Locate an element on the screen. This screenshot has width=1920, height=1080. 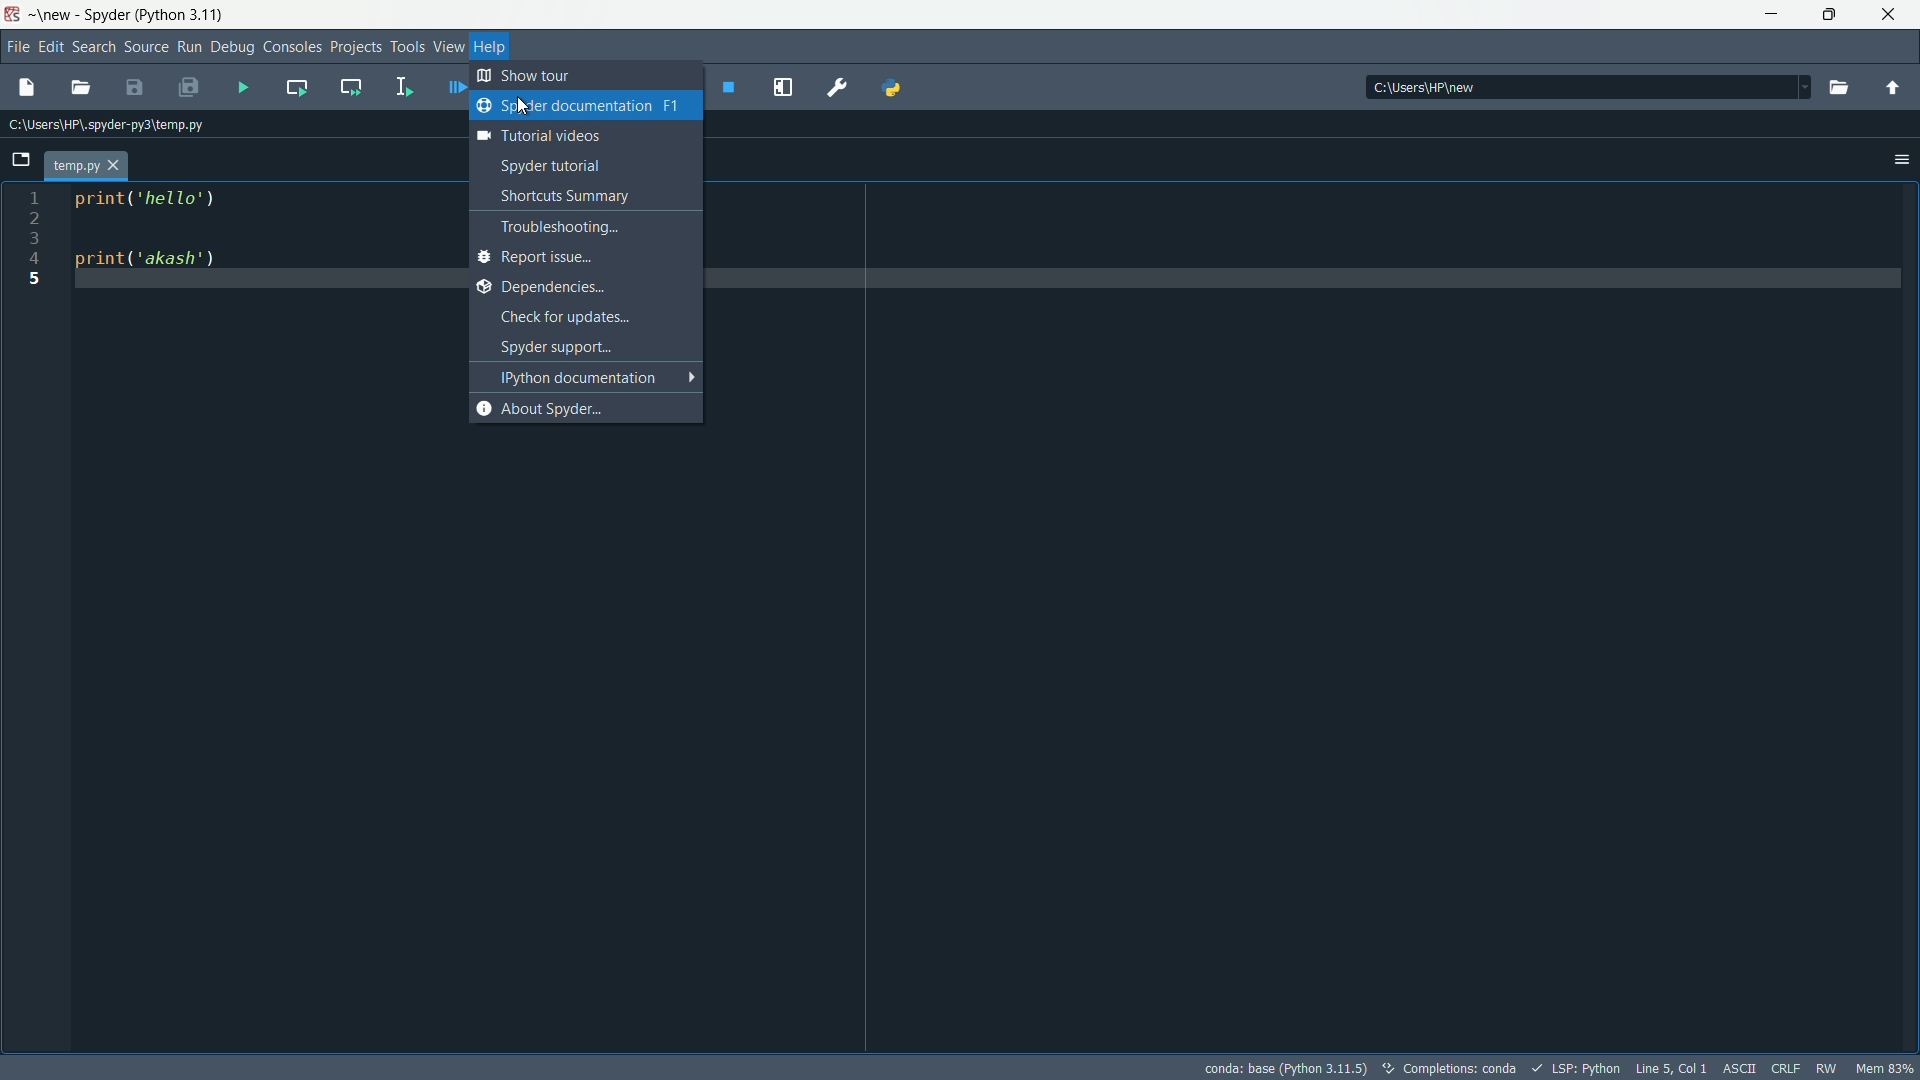
1 2 3 4 5 is located at coordinates (38, 238).